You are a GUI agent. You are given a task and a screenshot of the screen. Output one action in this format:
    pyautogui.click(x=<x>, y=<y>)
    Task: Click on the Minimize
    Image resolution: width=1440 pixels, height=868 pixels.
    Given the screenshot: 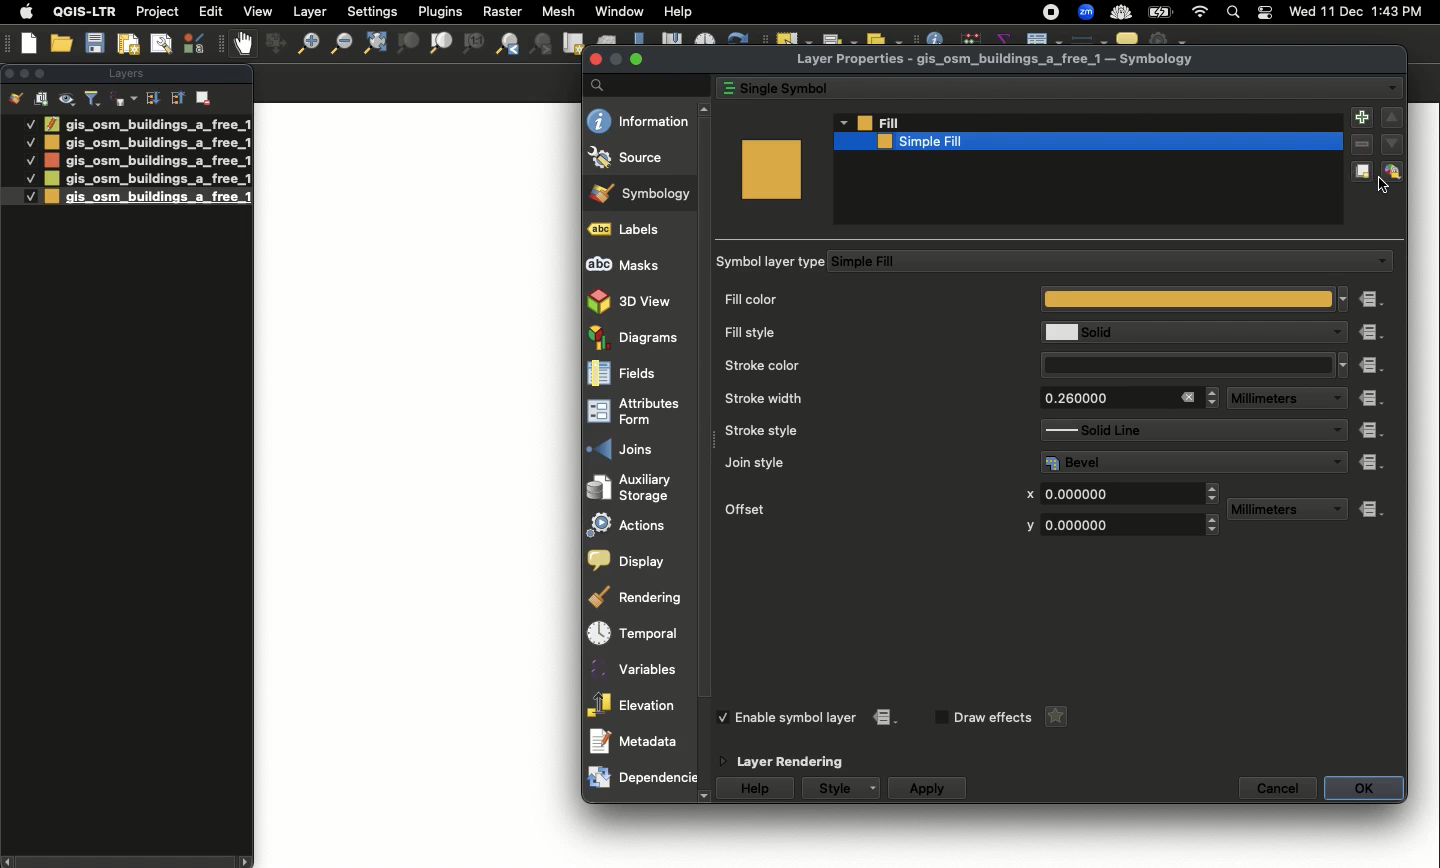 What is the action you would take?
    pyautogui.click(x=23, y=72)
    